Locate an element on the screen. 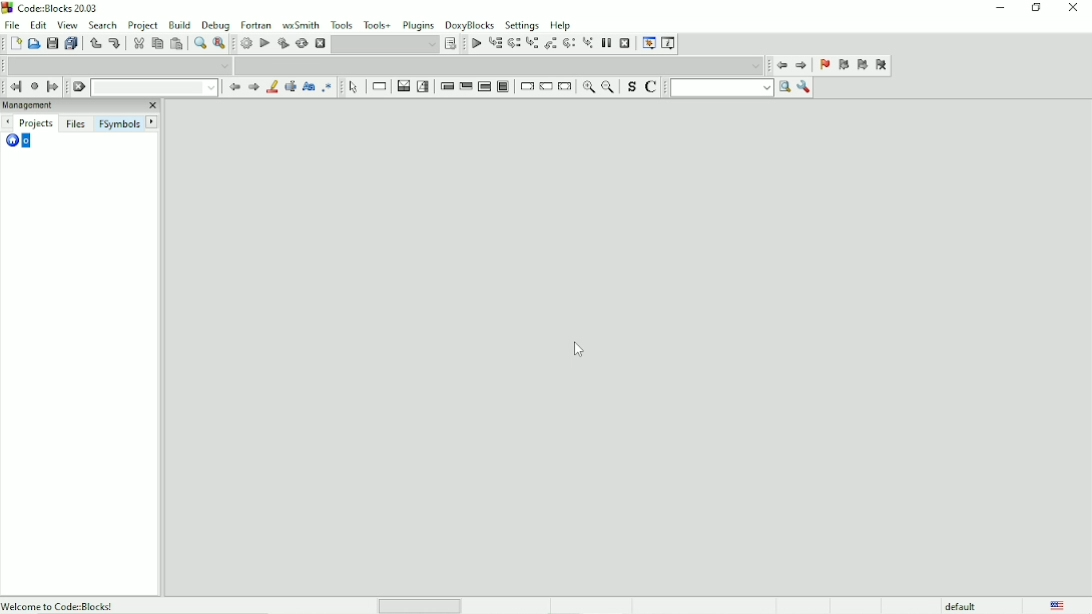  Redo is located at coordinates (114, 43).